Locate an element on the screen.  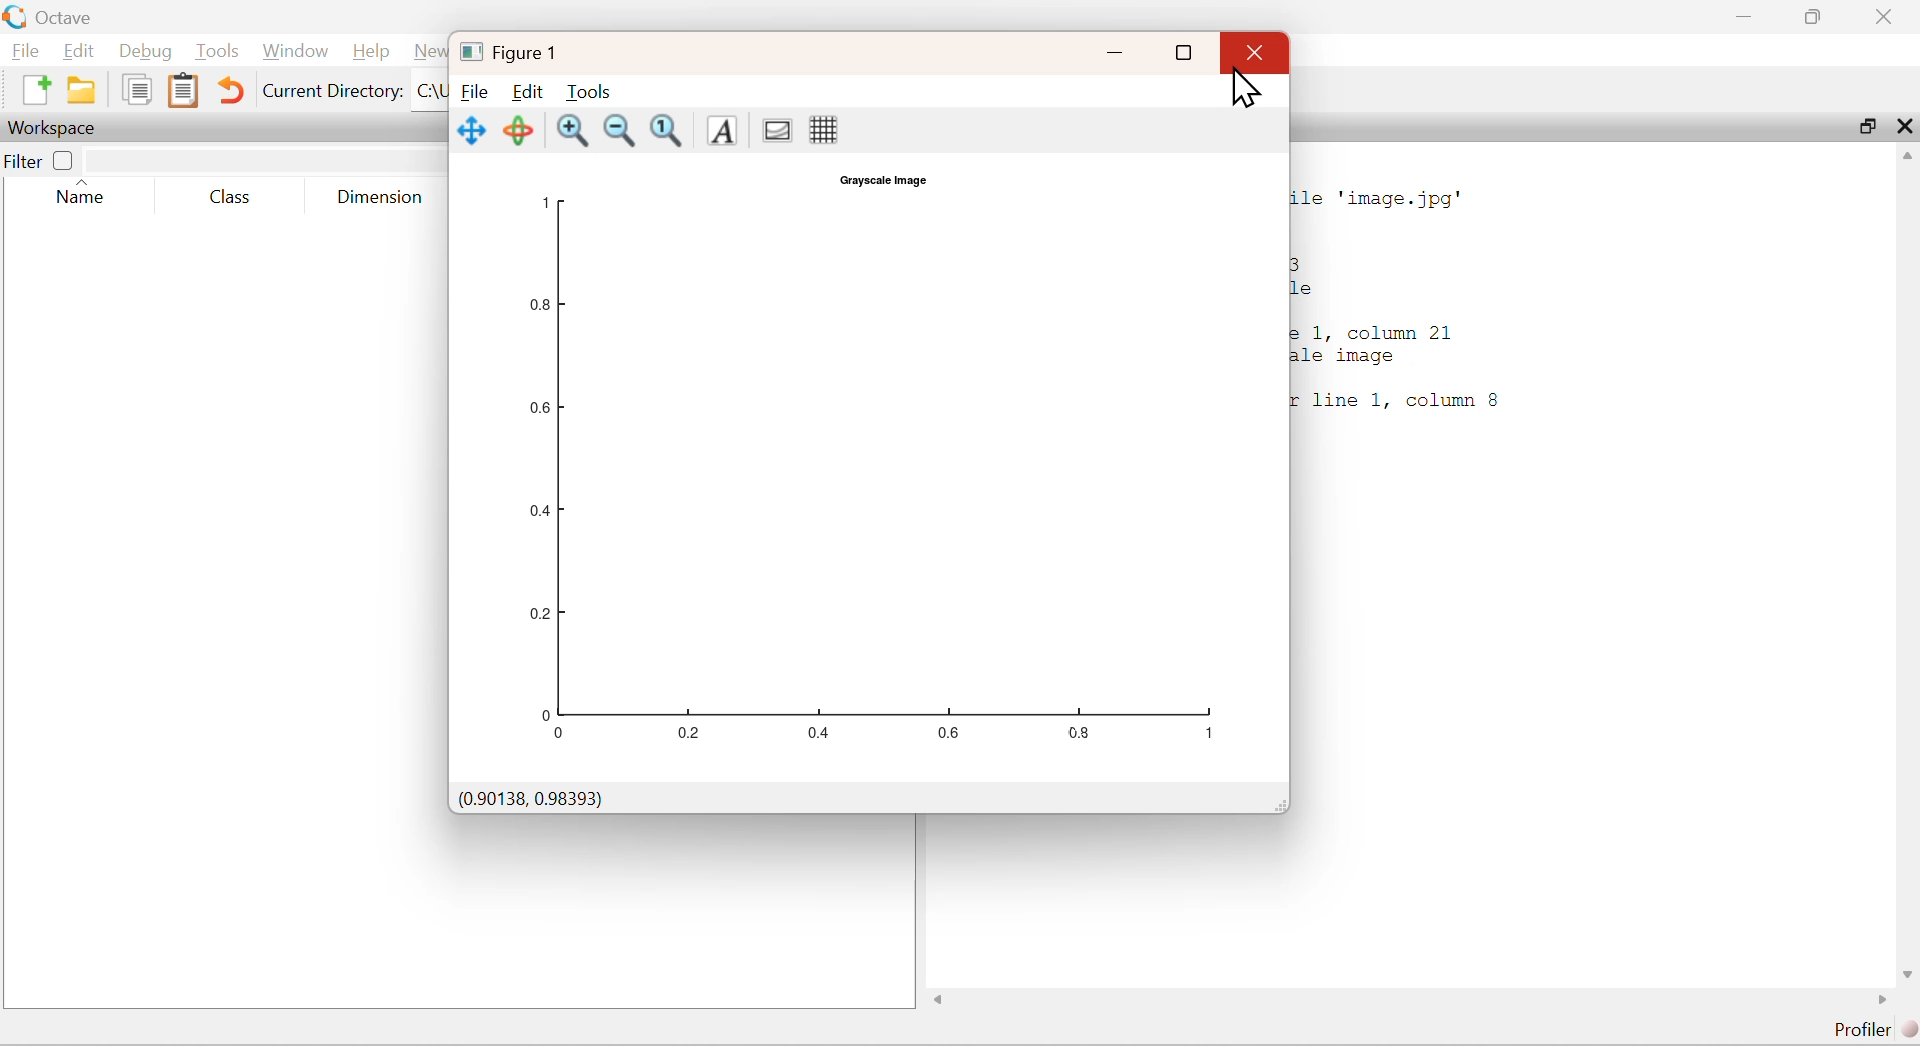
toggle current axes visibility is located at coordinates (777, 129).